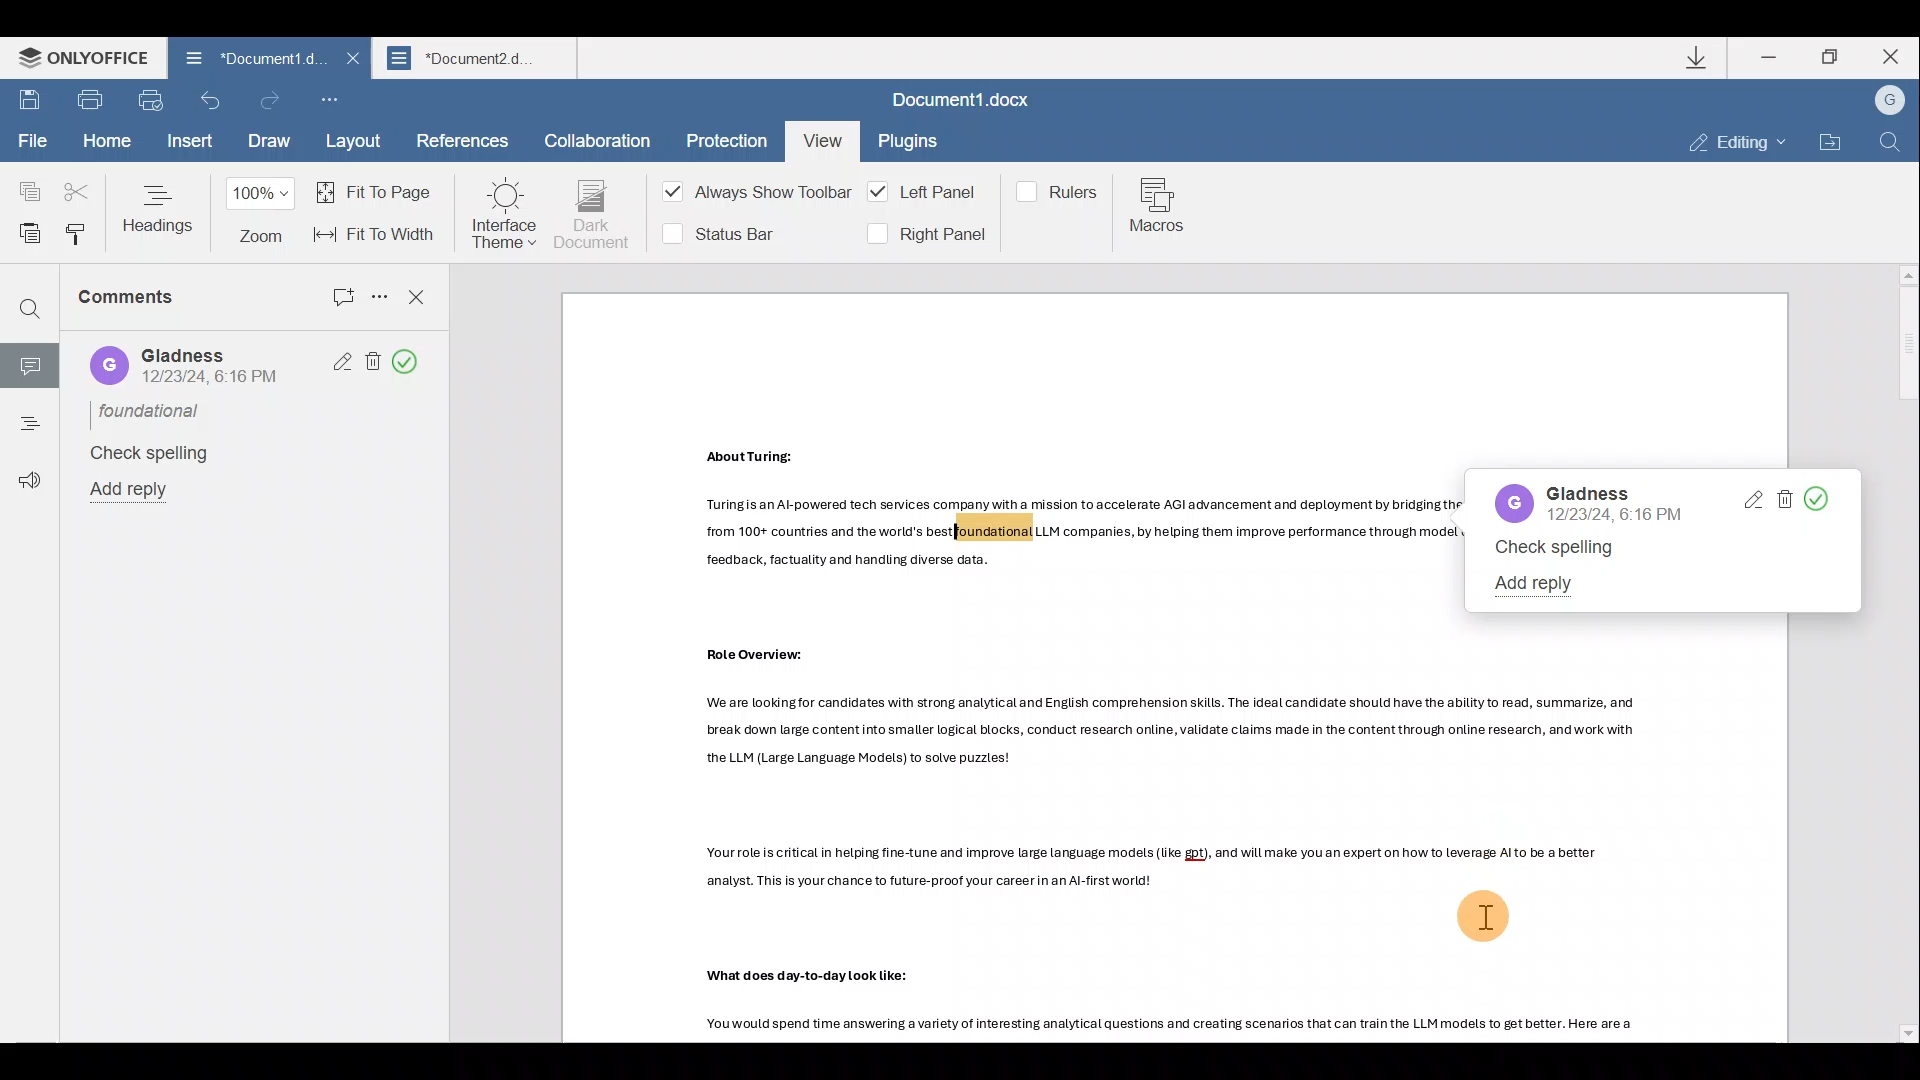  Describe the element at coordinates (480, 61) in the screenshot. I see `Document2.d..` at that location.